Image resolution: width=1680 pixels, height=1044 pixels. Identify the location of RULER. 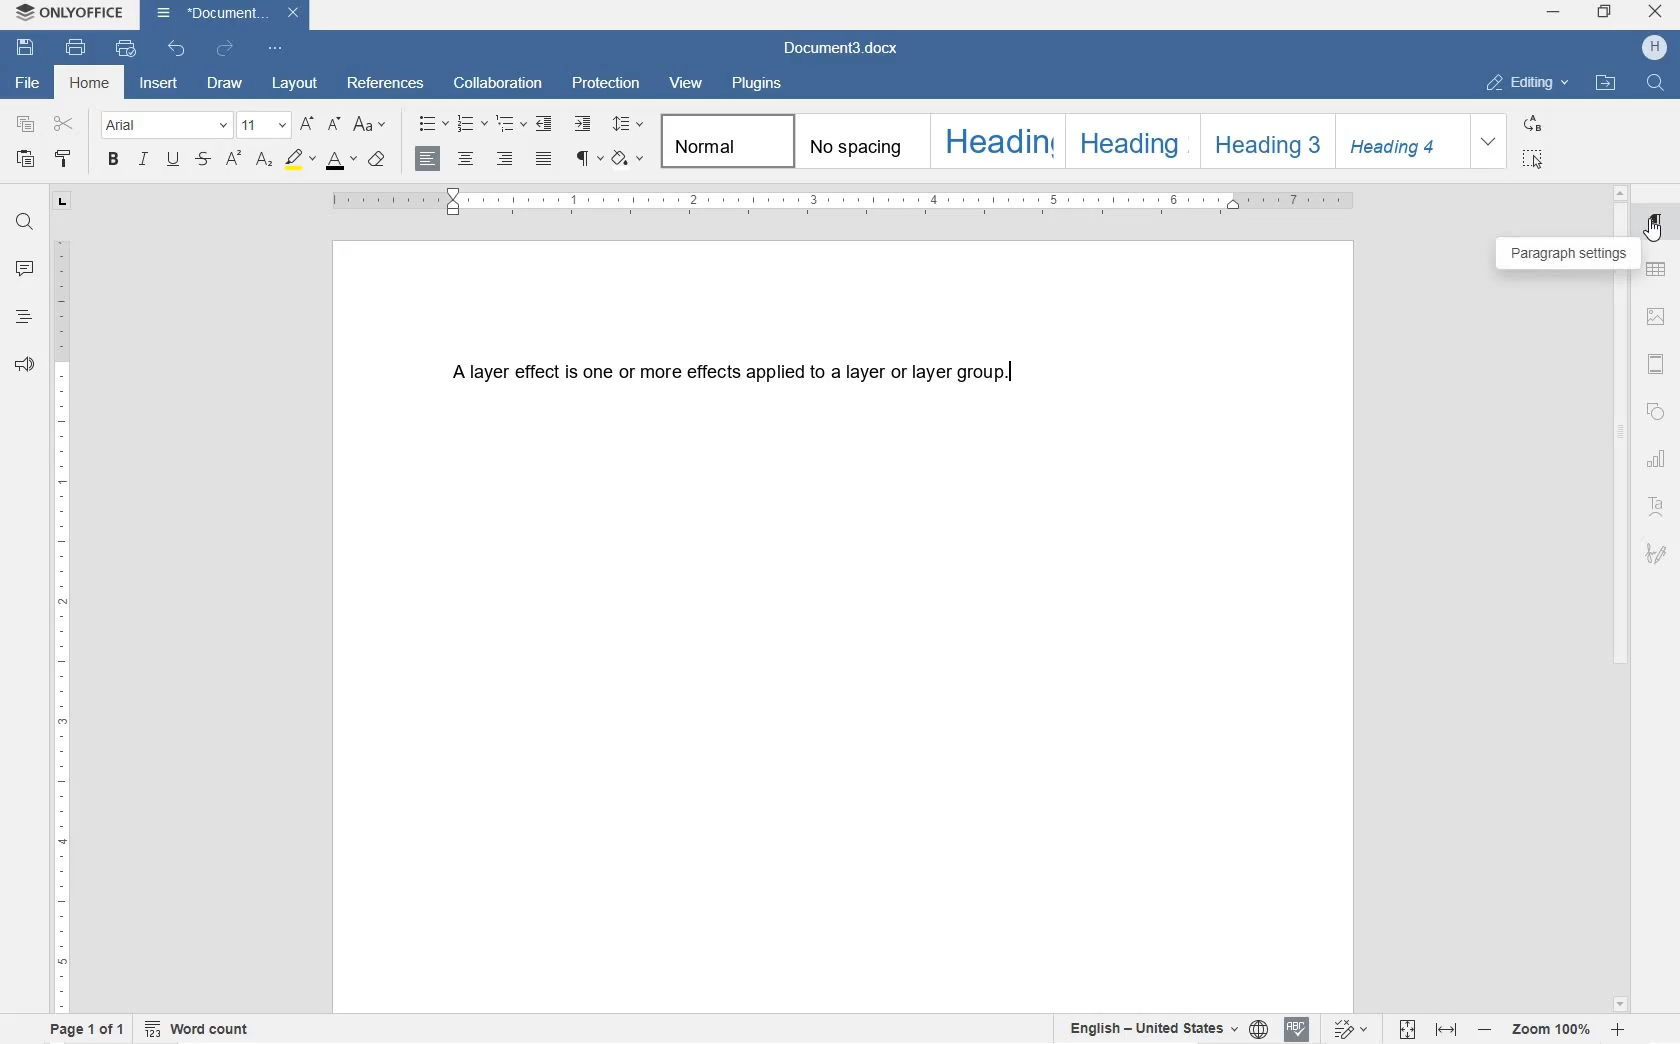
(849, 202).